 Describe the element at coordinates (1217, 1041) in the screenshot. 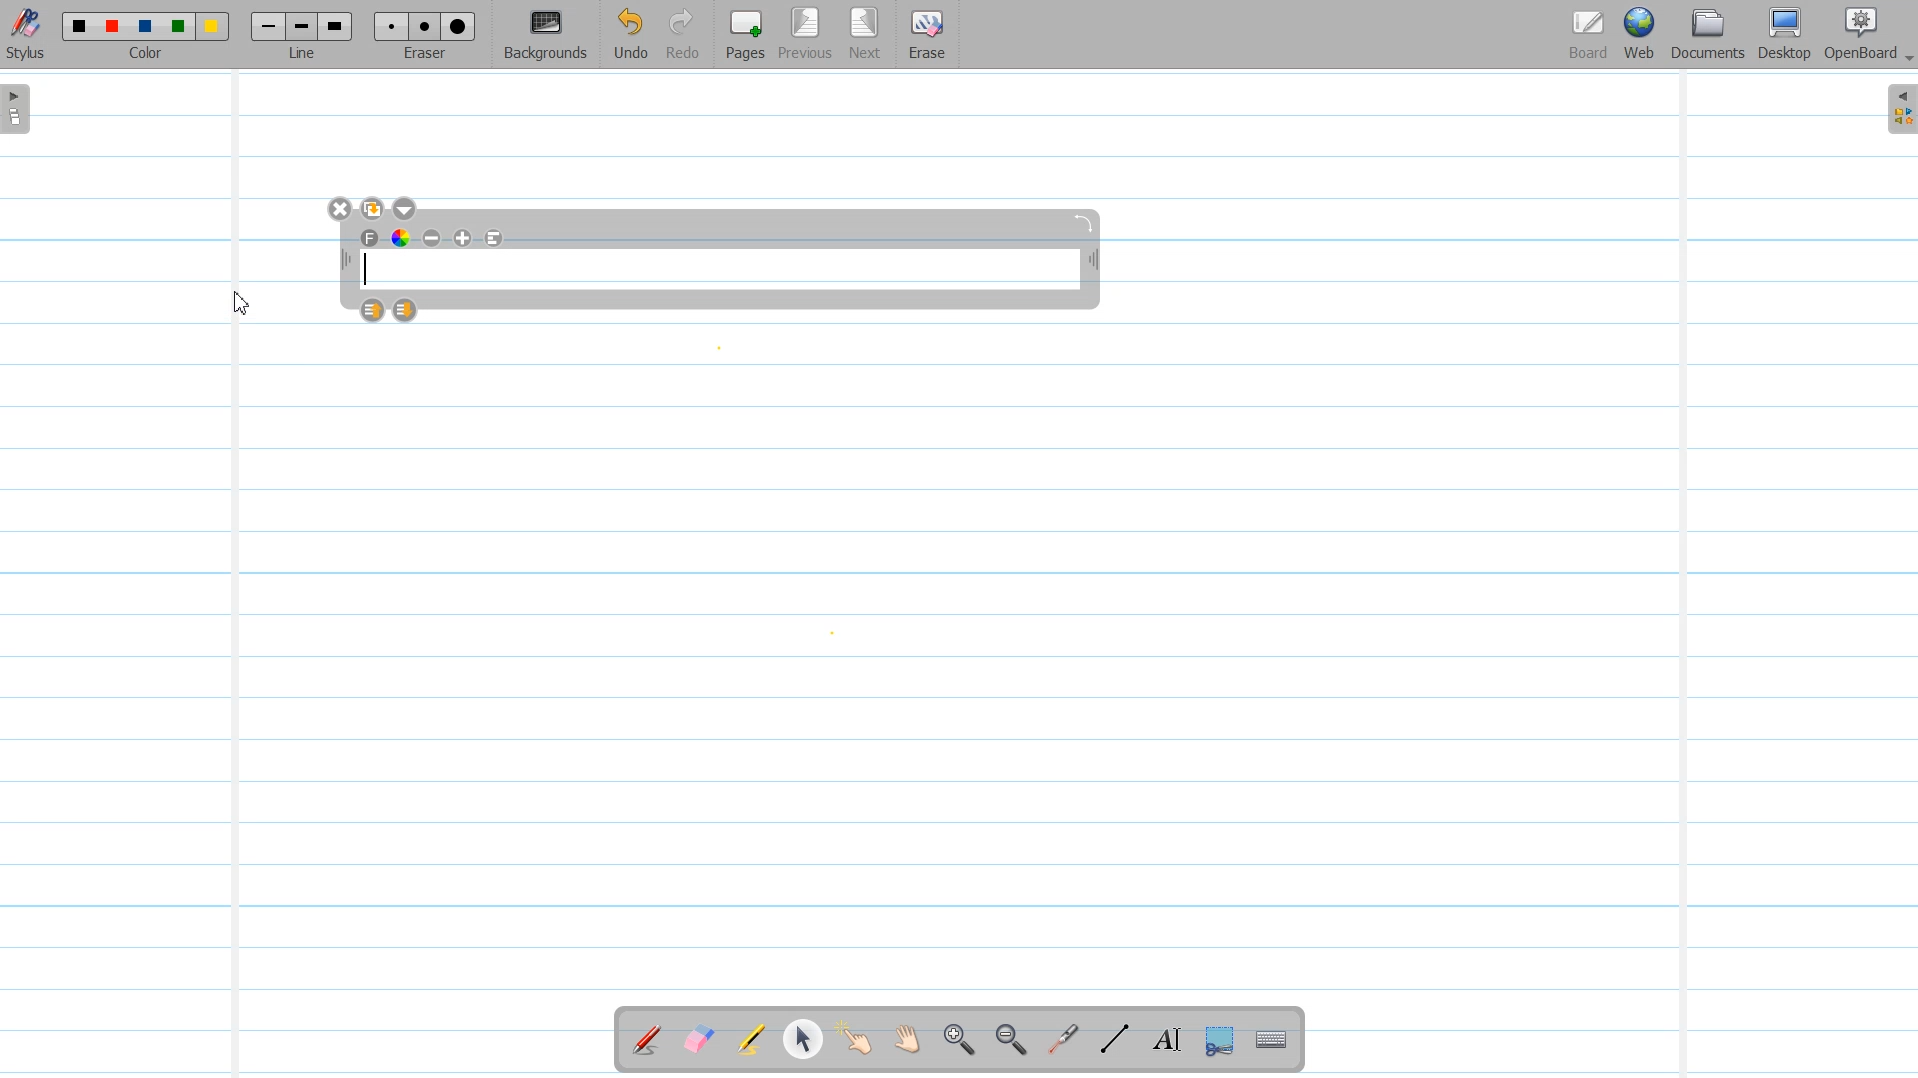

I see `Capture part of the screen` at that location.